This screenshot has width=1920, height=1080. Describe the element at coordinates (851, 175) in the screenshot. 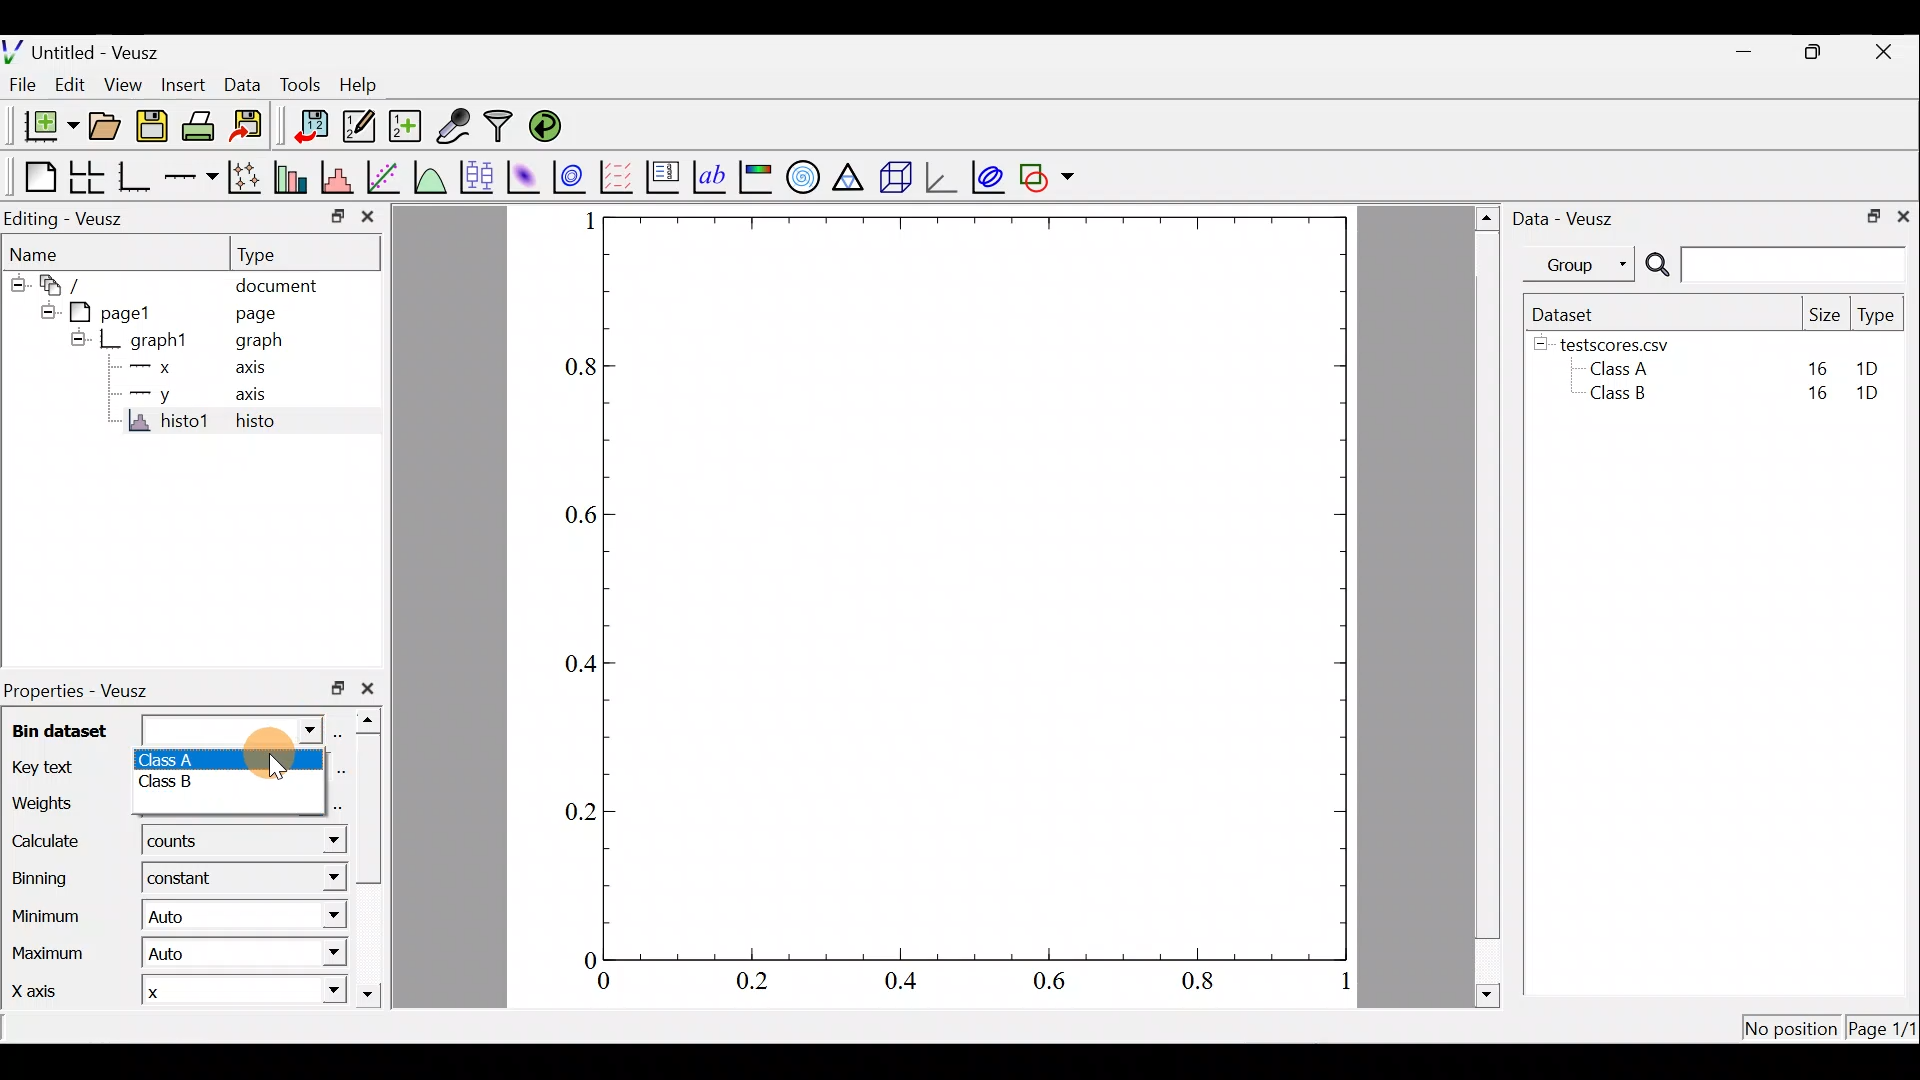

I see `Ternary graph` at that location.